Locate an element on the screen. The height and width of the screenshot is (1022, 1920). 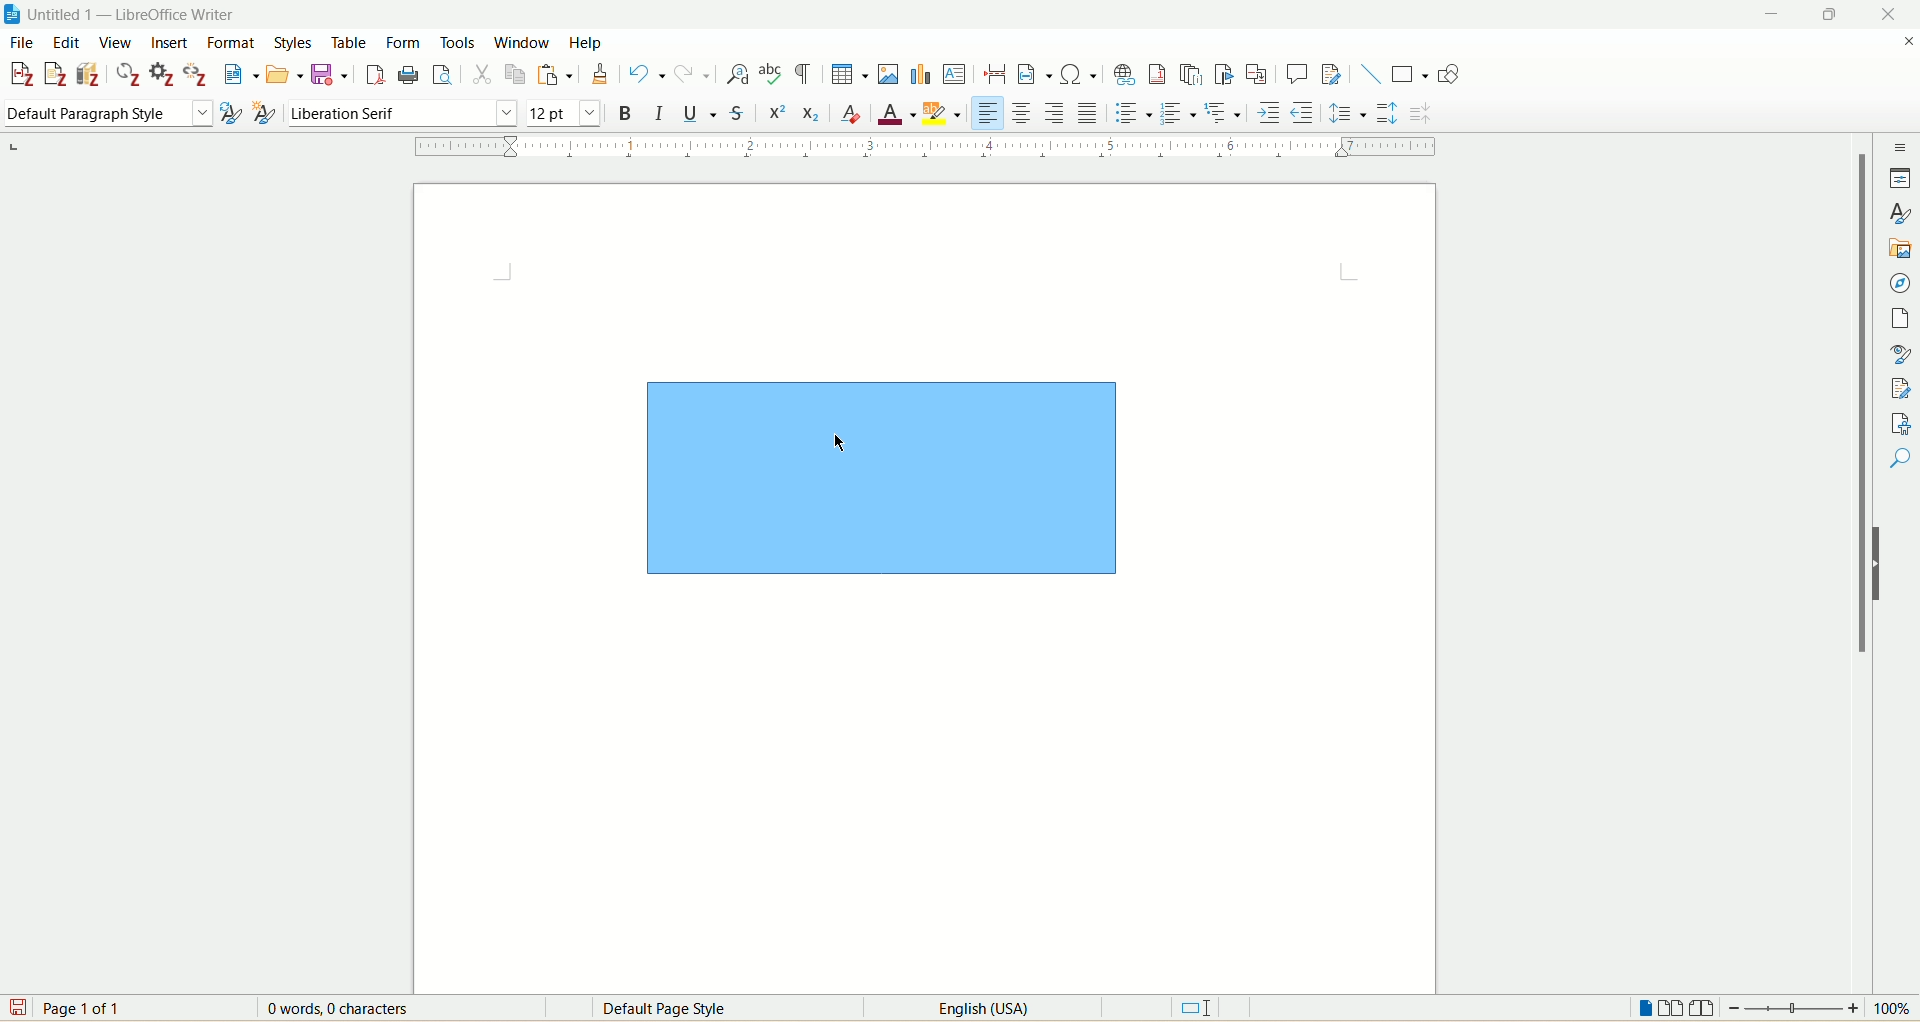
properties is located at coordinates (1900, 180).